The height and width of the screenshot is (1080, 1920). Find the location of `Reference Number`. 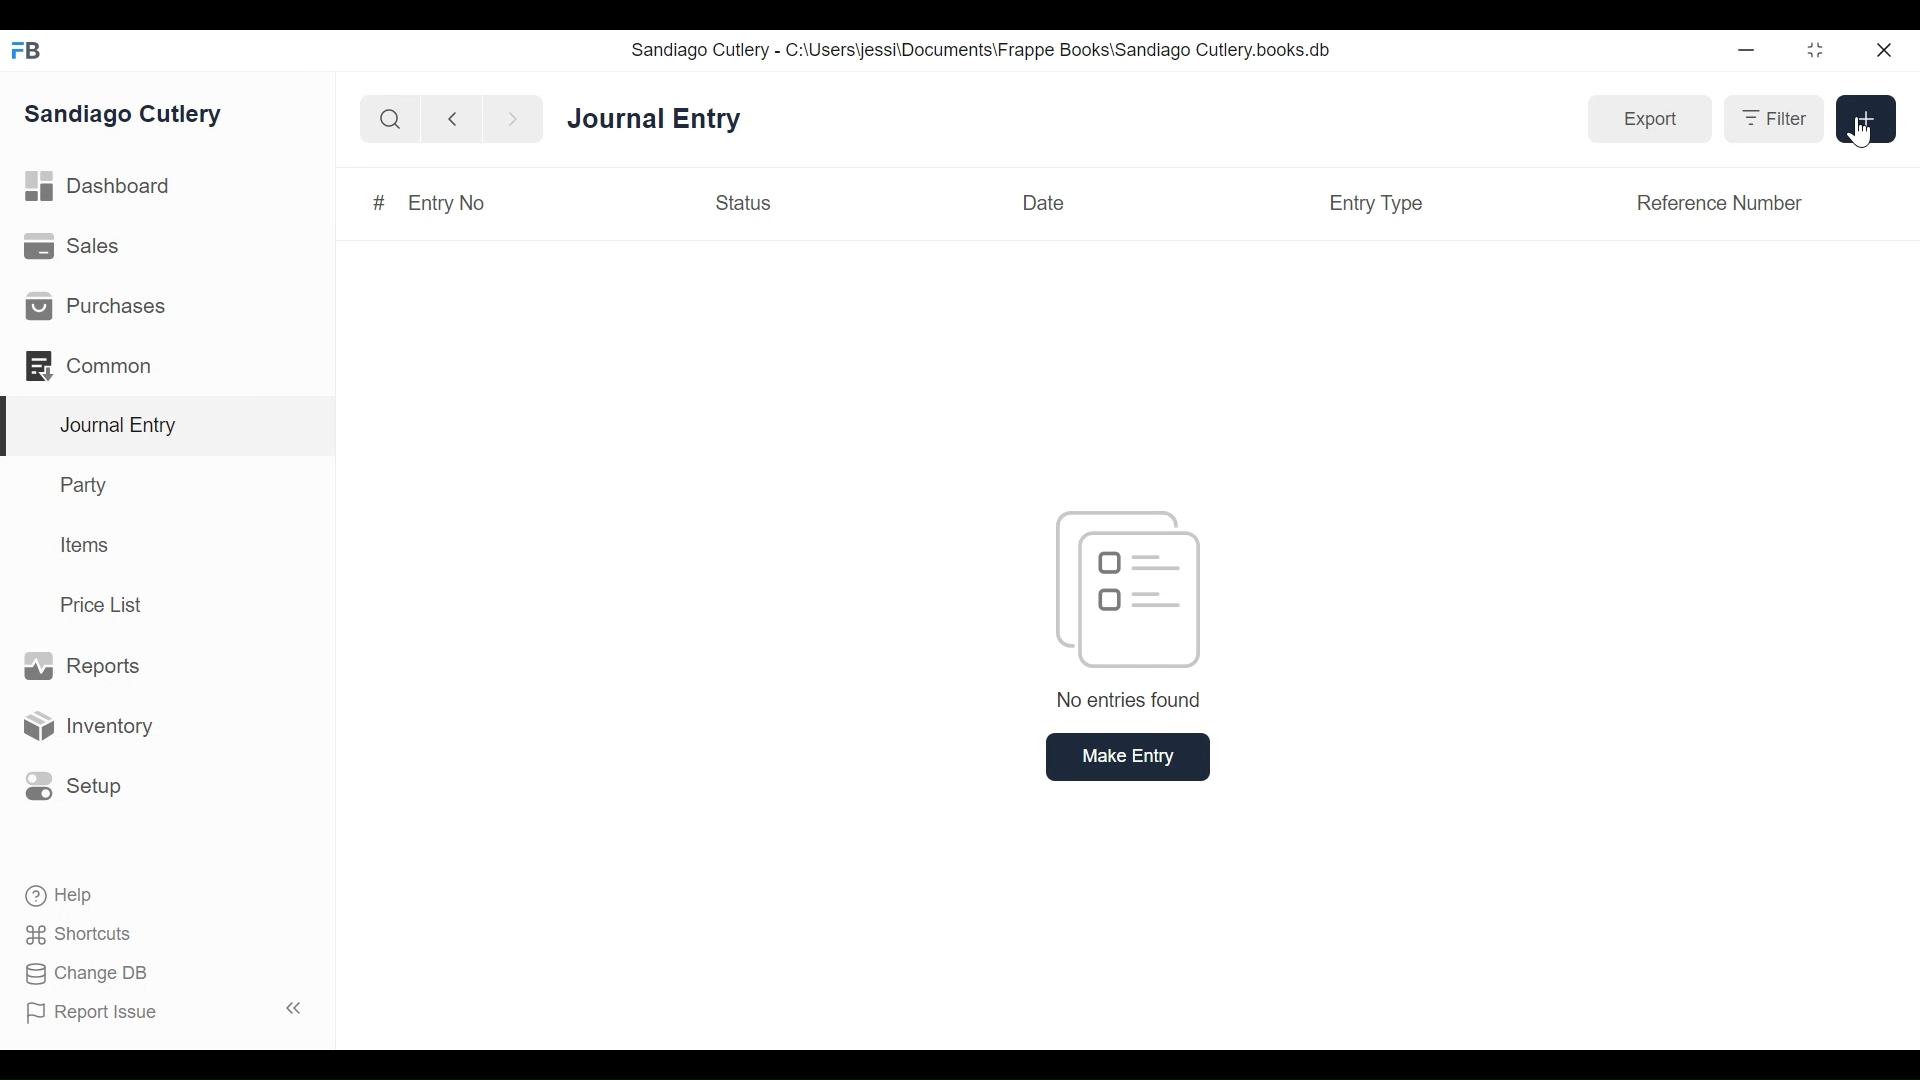

Reference Number is located at coordinates (1719, 207).